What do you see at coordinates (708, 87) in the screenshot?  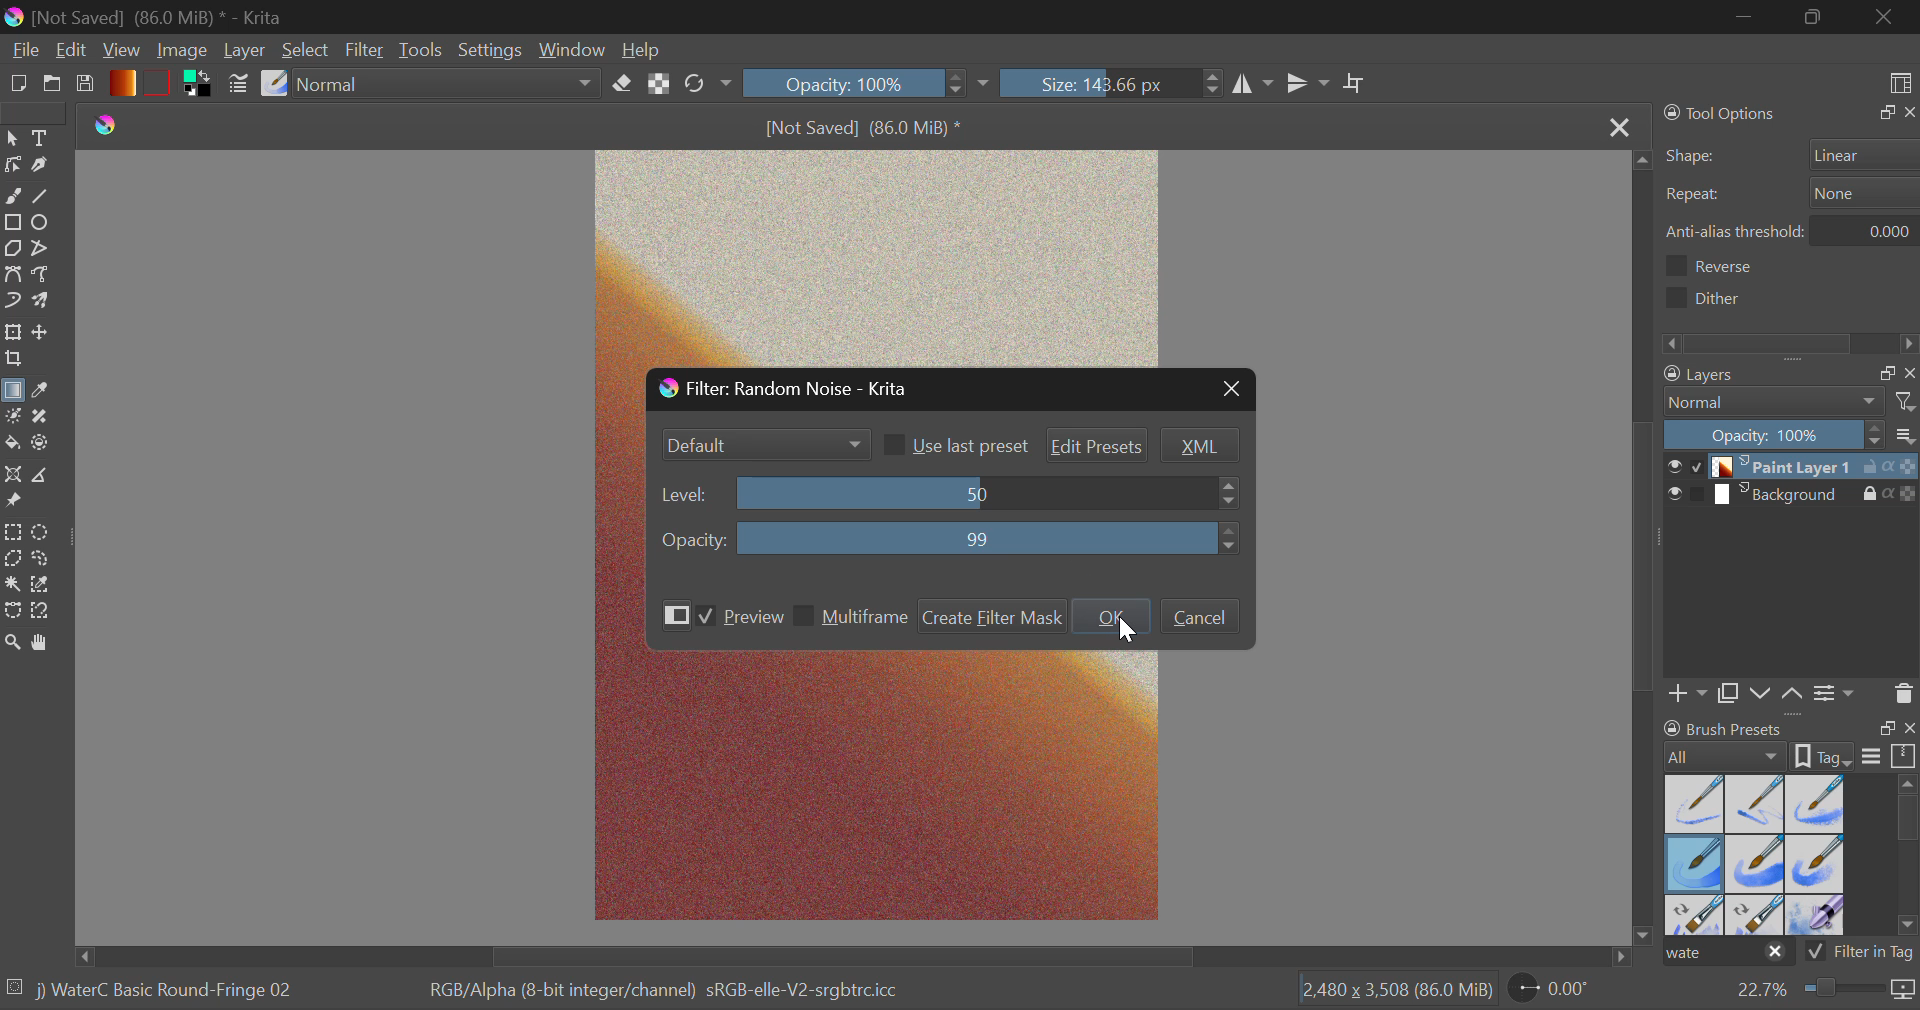 I see `Refresh` at bounding box center [708, 87].